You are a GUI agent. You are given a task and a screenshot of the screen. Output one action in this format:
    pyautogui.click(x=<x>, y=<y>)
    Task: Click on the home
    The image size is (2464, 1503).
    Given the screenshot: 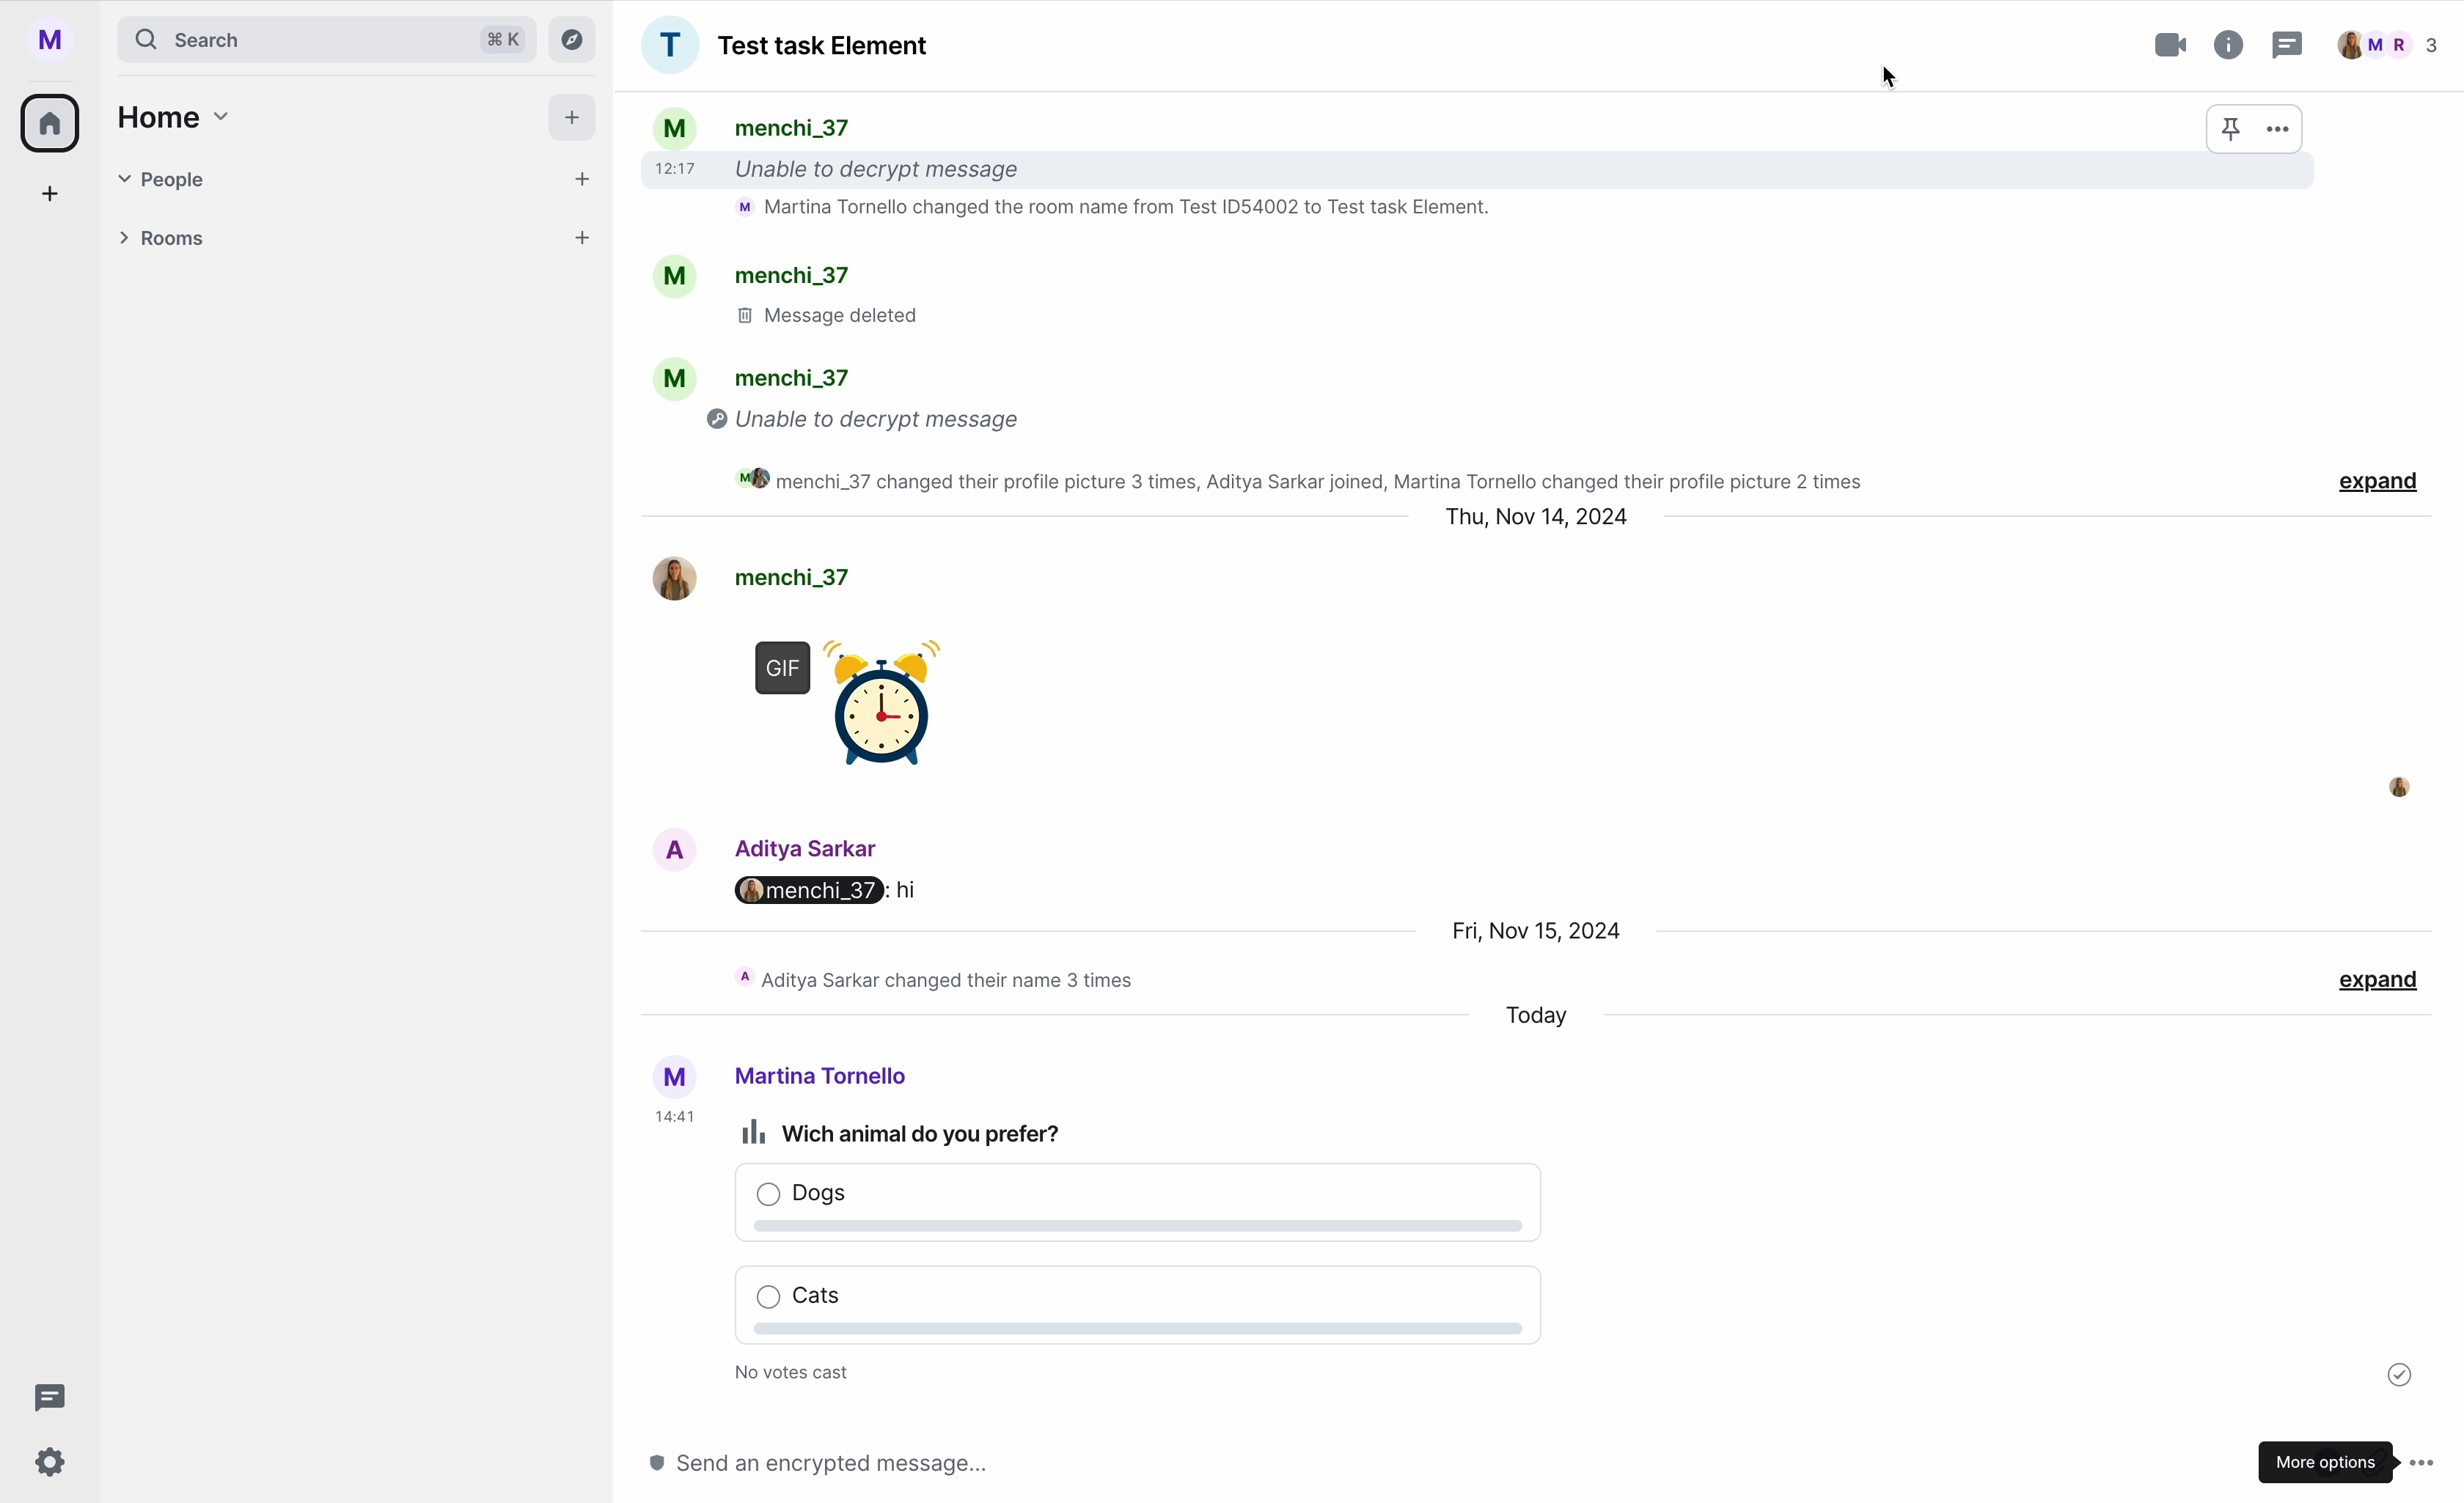 What is the action you would take?
    pyautogui.click(x=52, y=121)
    